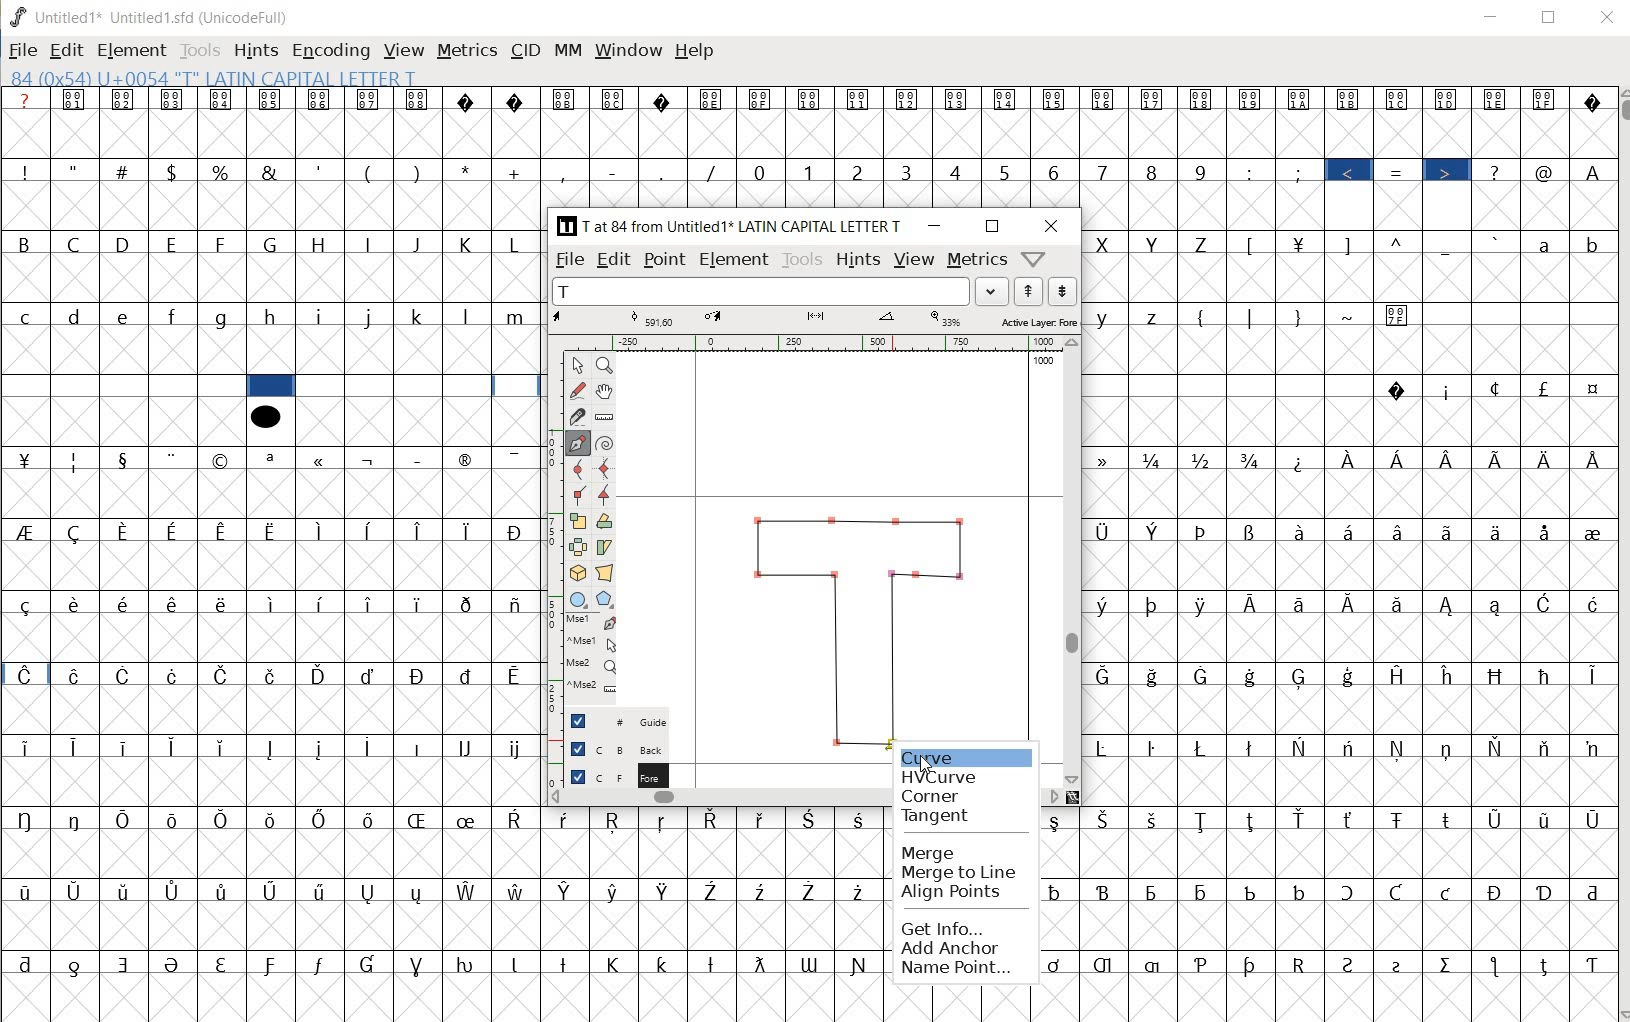 This screenshot has height=1022, width=1630. Describe the element at coordinates (271, 386) in the screenshot. I see `cell selected` at that location.